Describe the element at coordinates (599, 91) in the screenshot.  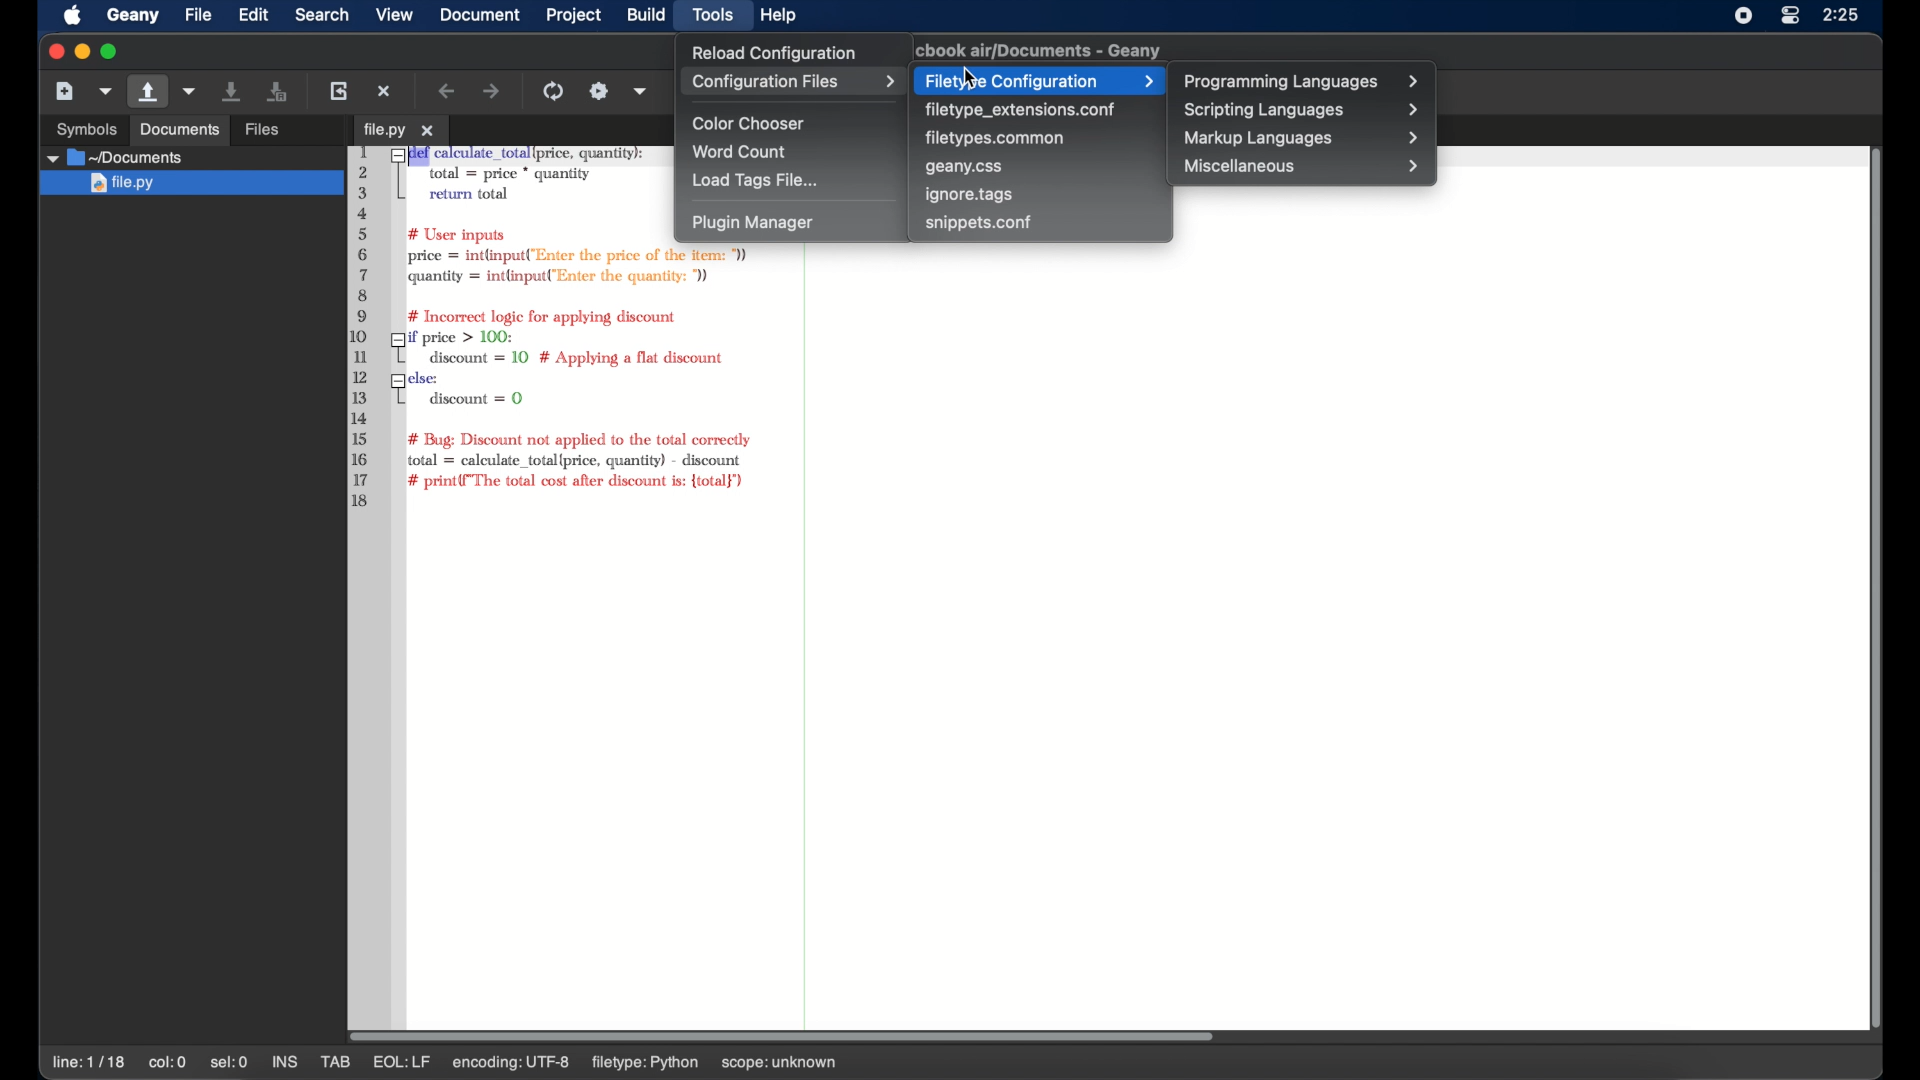
I see `build the current file` at that location.